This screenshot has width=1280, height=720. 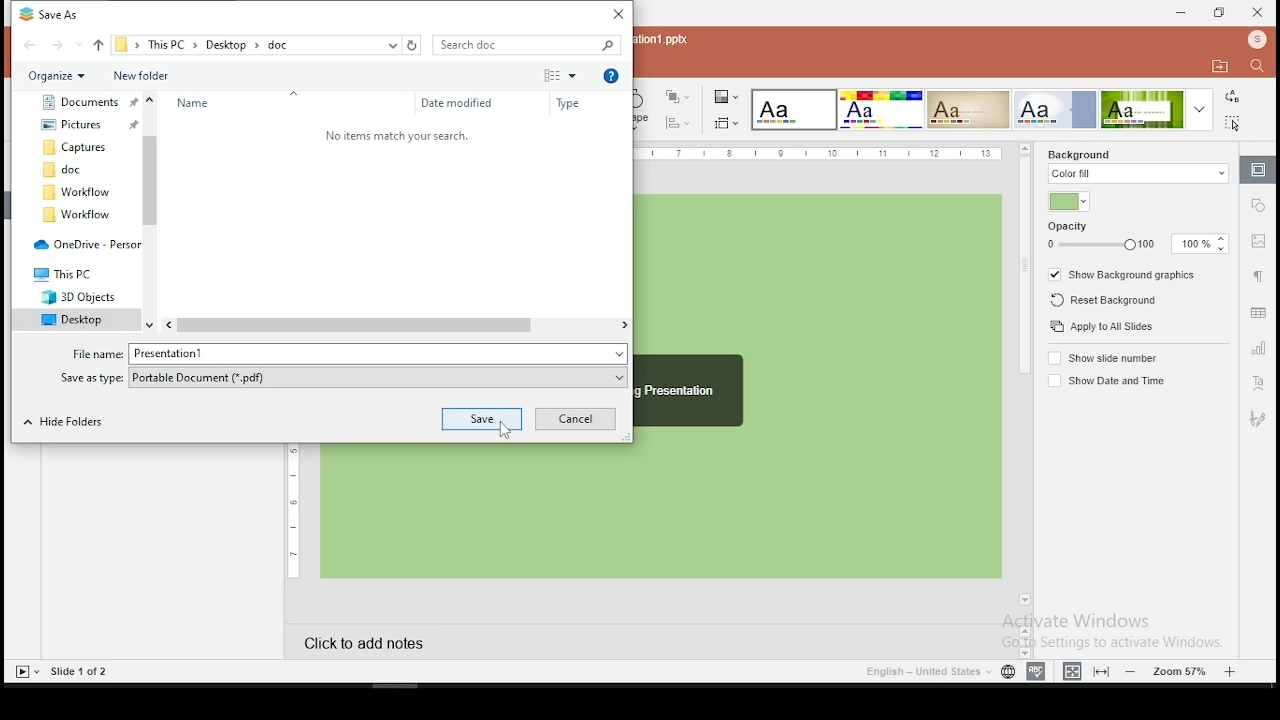 What do you see at coordinates (1260, 204) in the screenshot?
I see `shape settings` at bounding box center [1260, 204].